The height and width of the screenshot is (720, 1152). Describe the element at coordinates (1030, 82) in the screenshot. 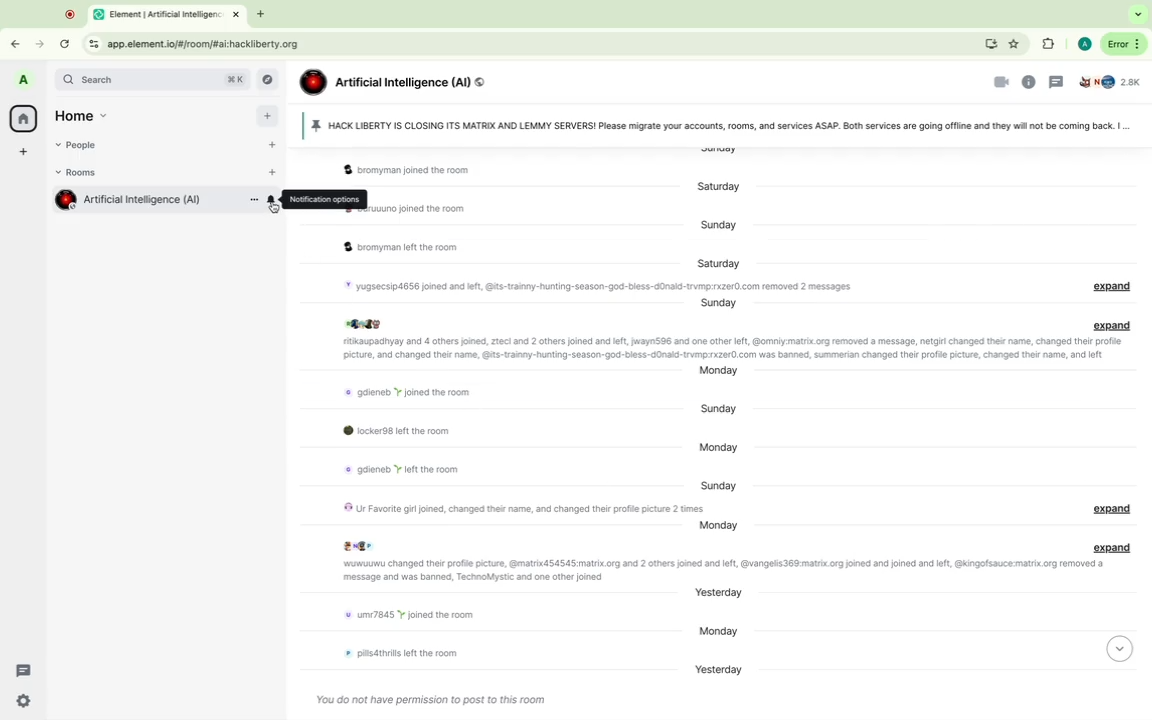

I see `Information` at that location.